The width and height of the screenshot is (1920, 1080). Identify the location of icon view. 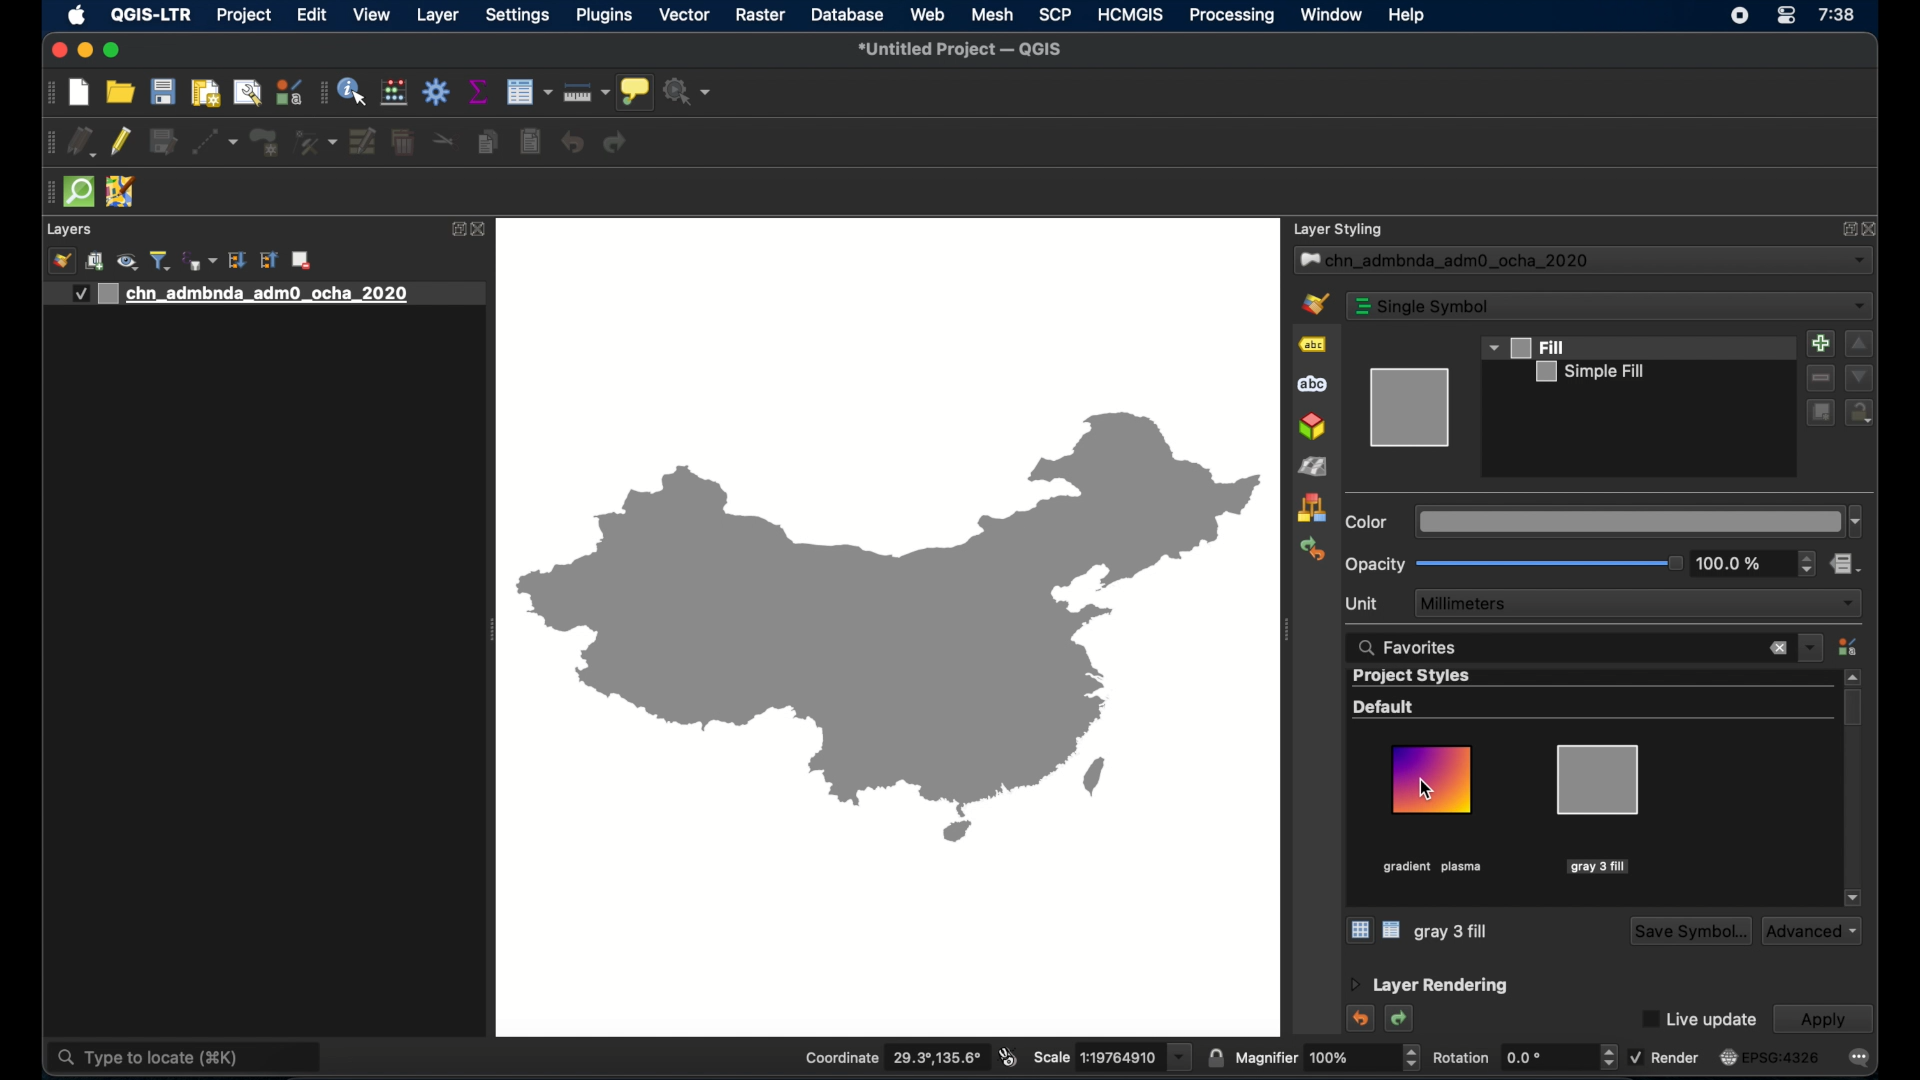
(1359, 929).